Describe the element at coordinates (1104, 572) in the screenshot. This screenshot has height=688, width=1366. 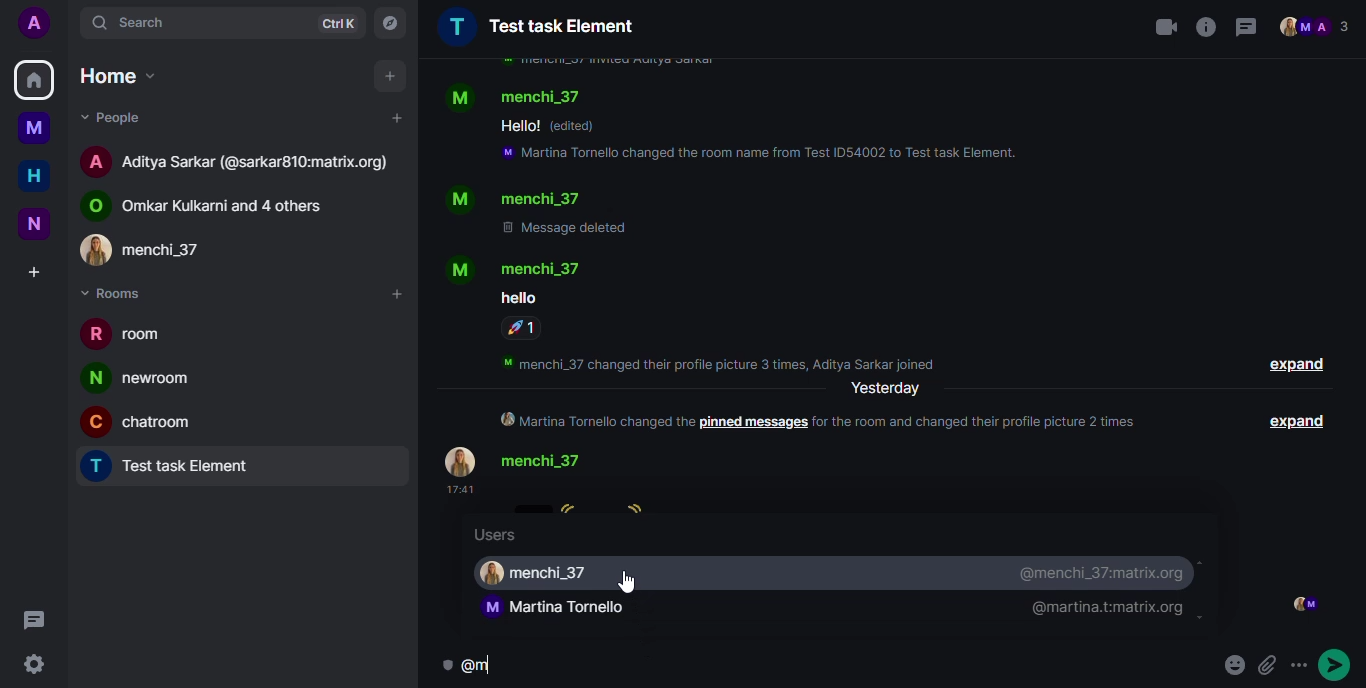
I see `id` at that location.